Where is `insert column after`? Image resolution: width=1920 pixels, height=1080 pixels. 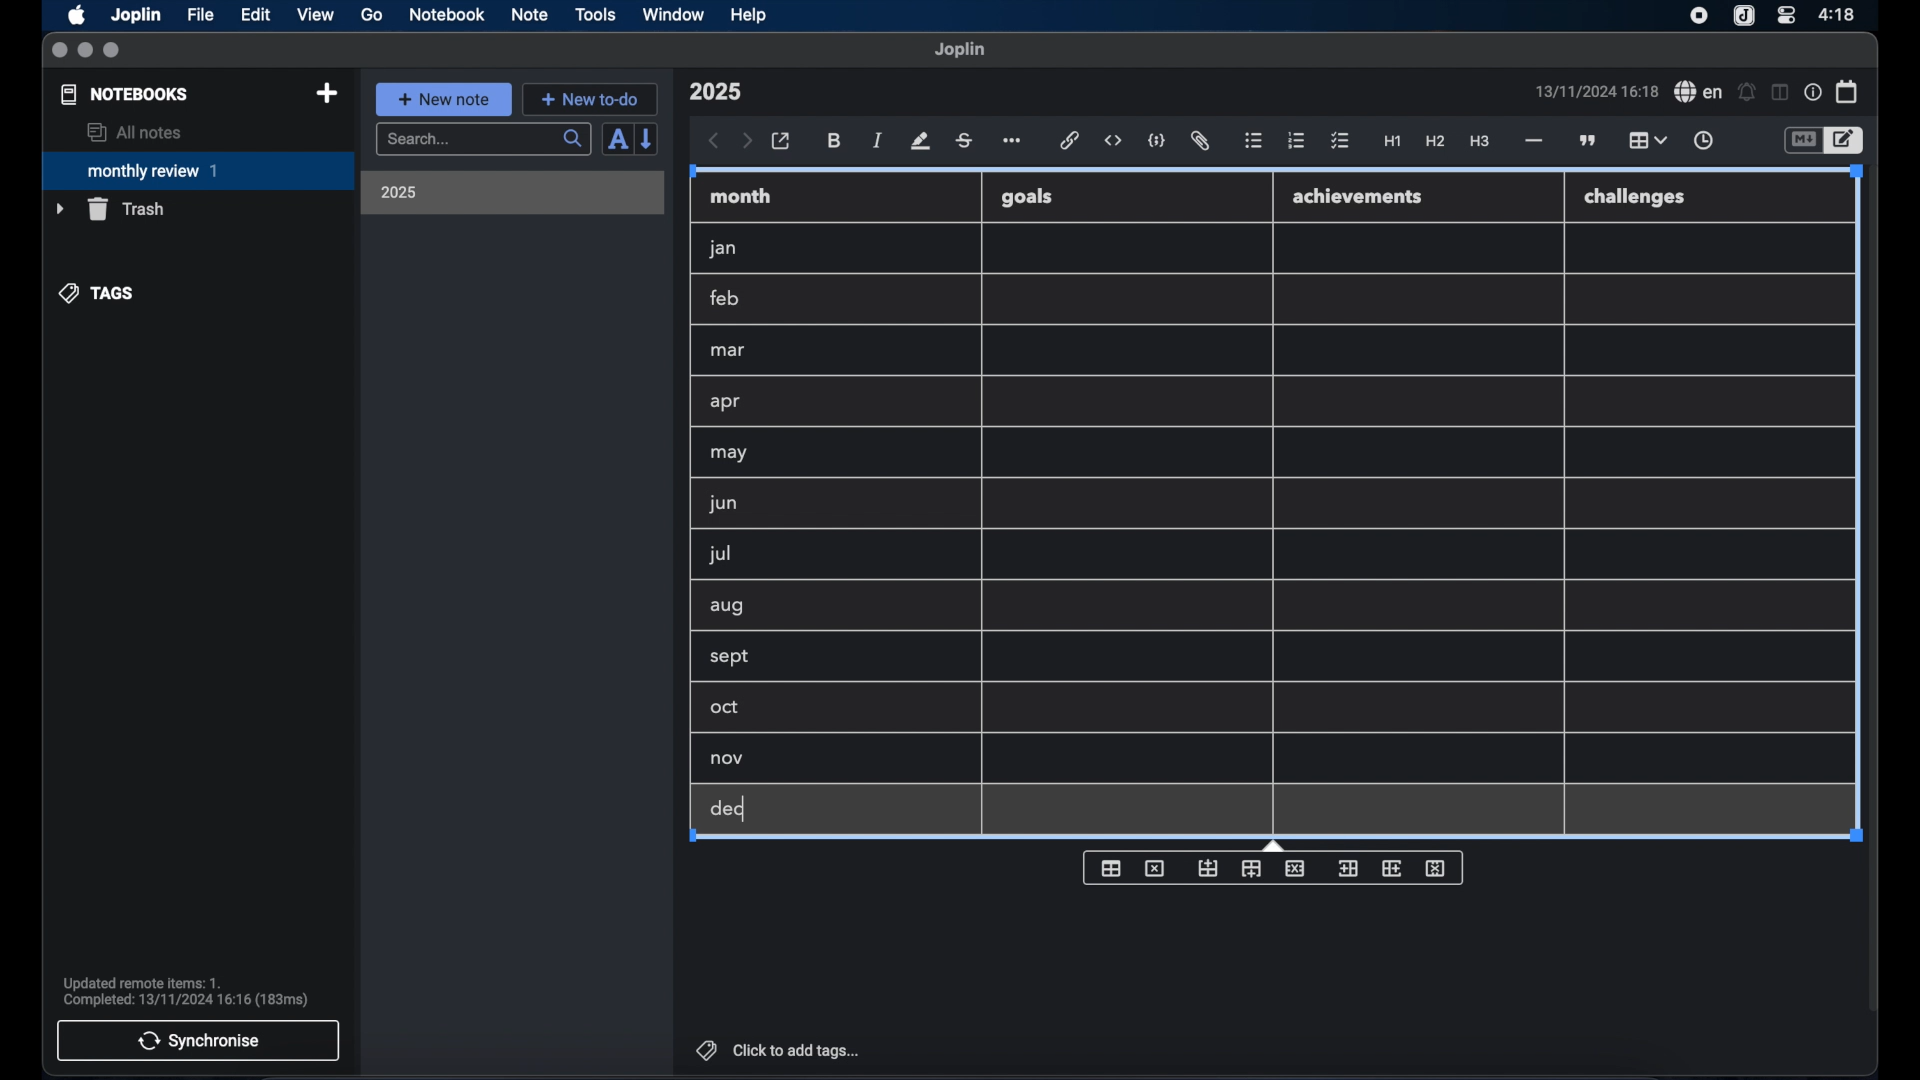 insert column after is located at coordinates (1253, 869).